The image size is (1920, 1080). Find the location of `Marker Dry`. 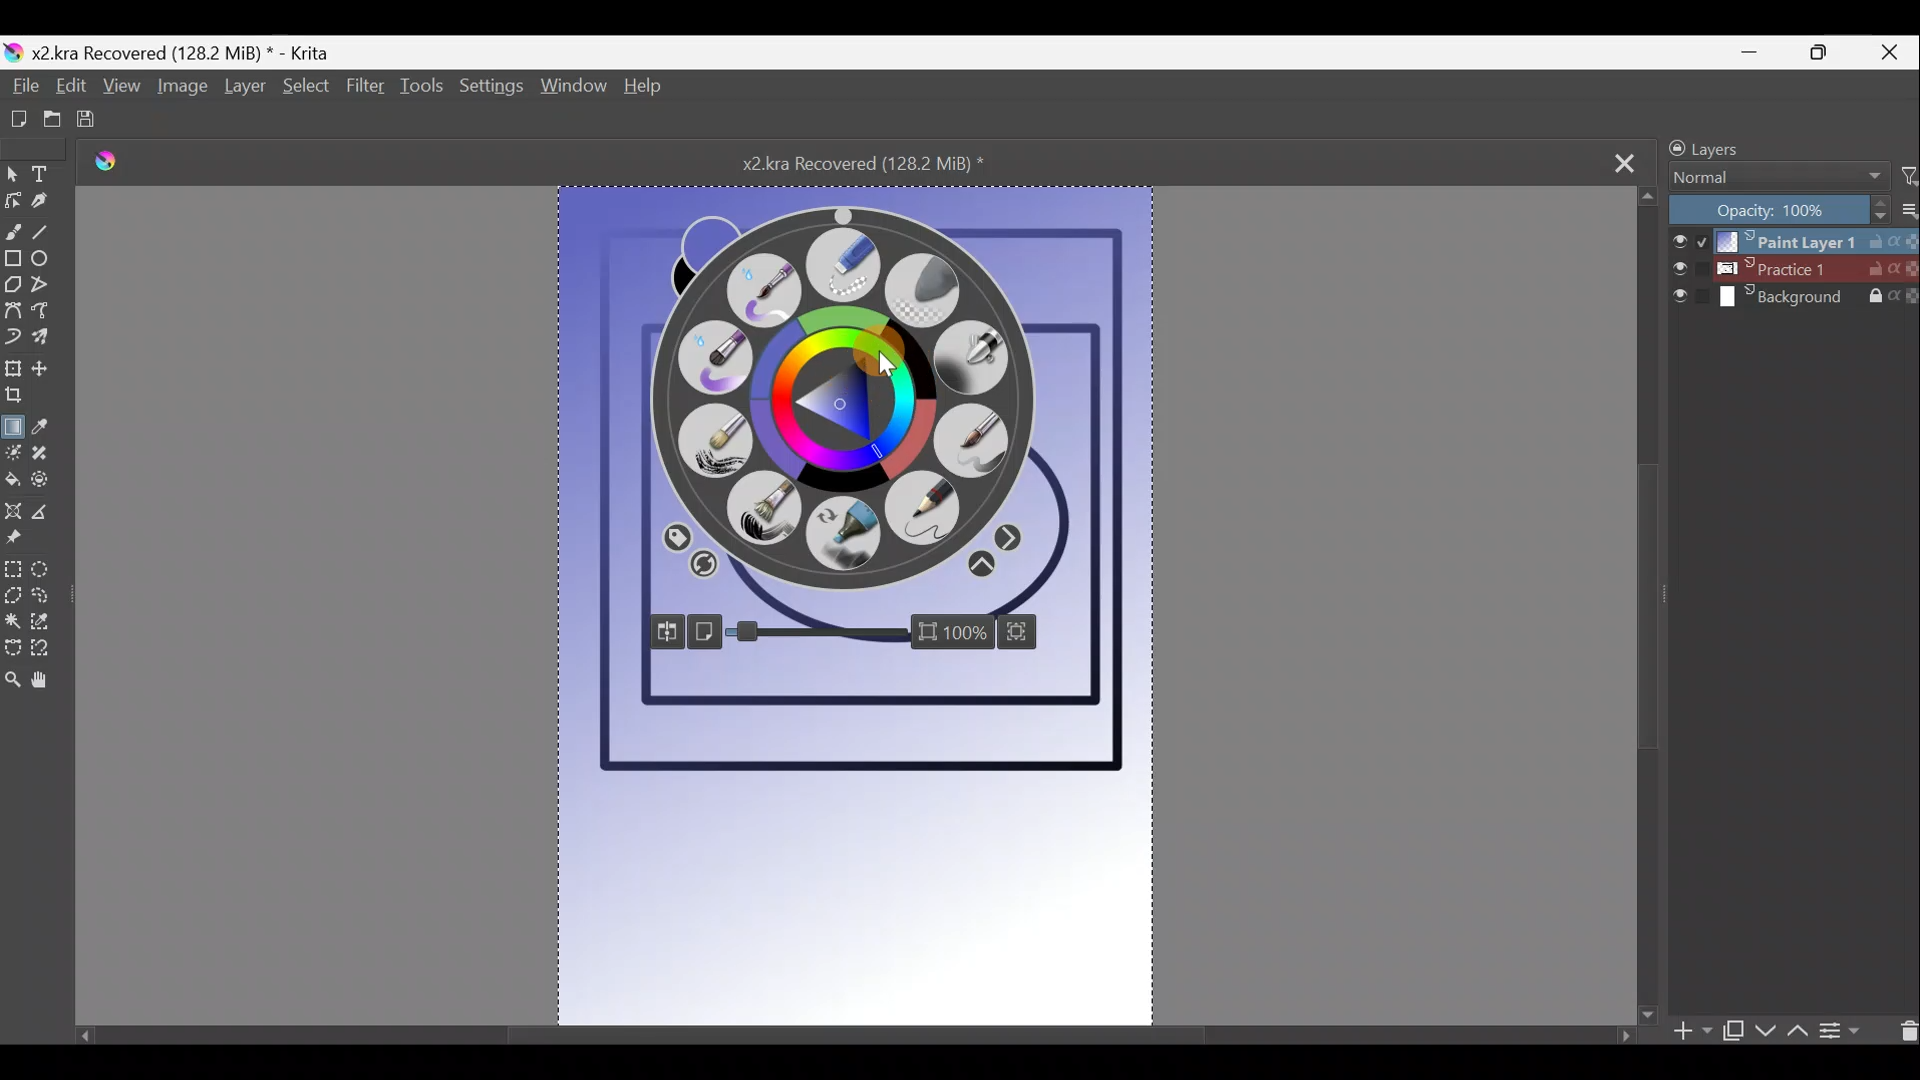

Marker Dry is located at coordinates (847, 536).